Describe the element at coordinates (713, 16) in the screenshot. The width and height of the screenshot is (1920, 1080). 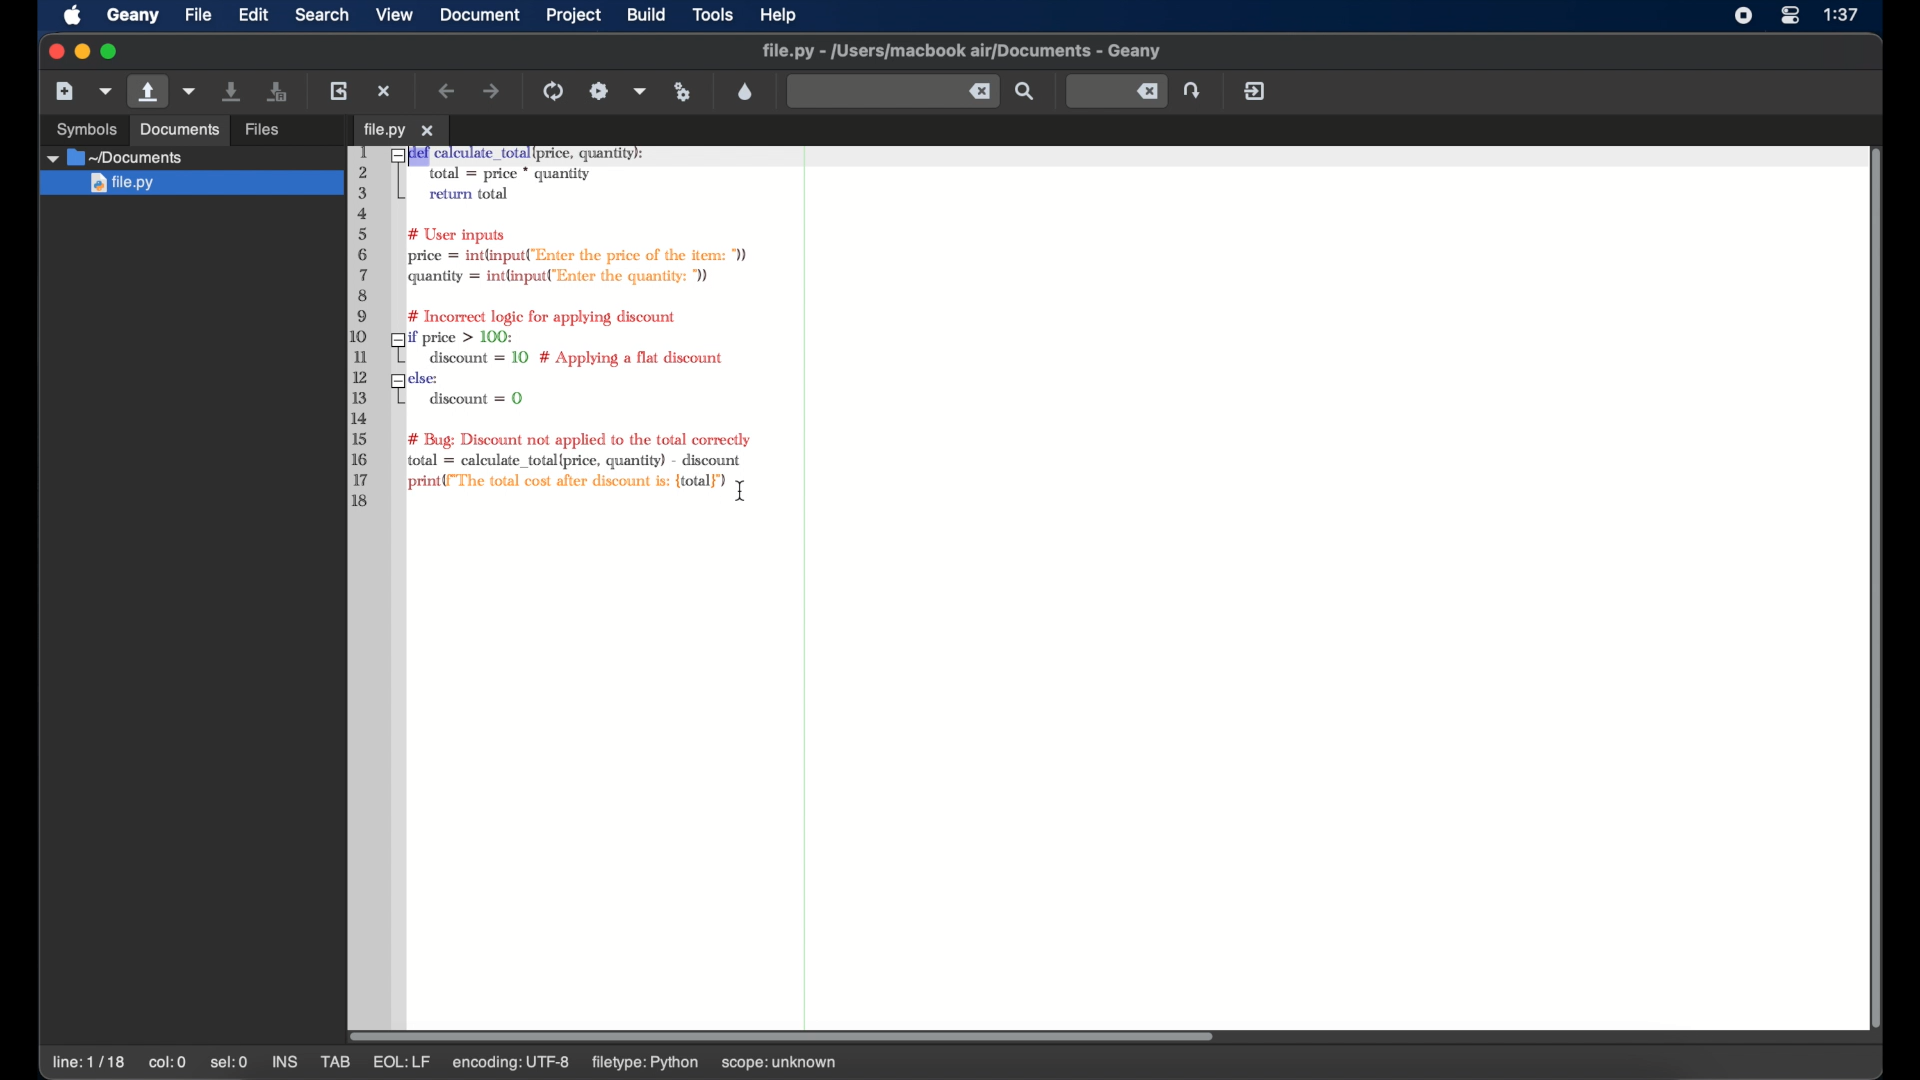
I see `tools` at that location.